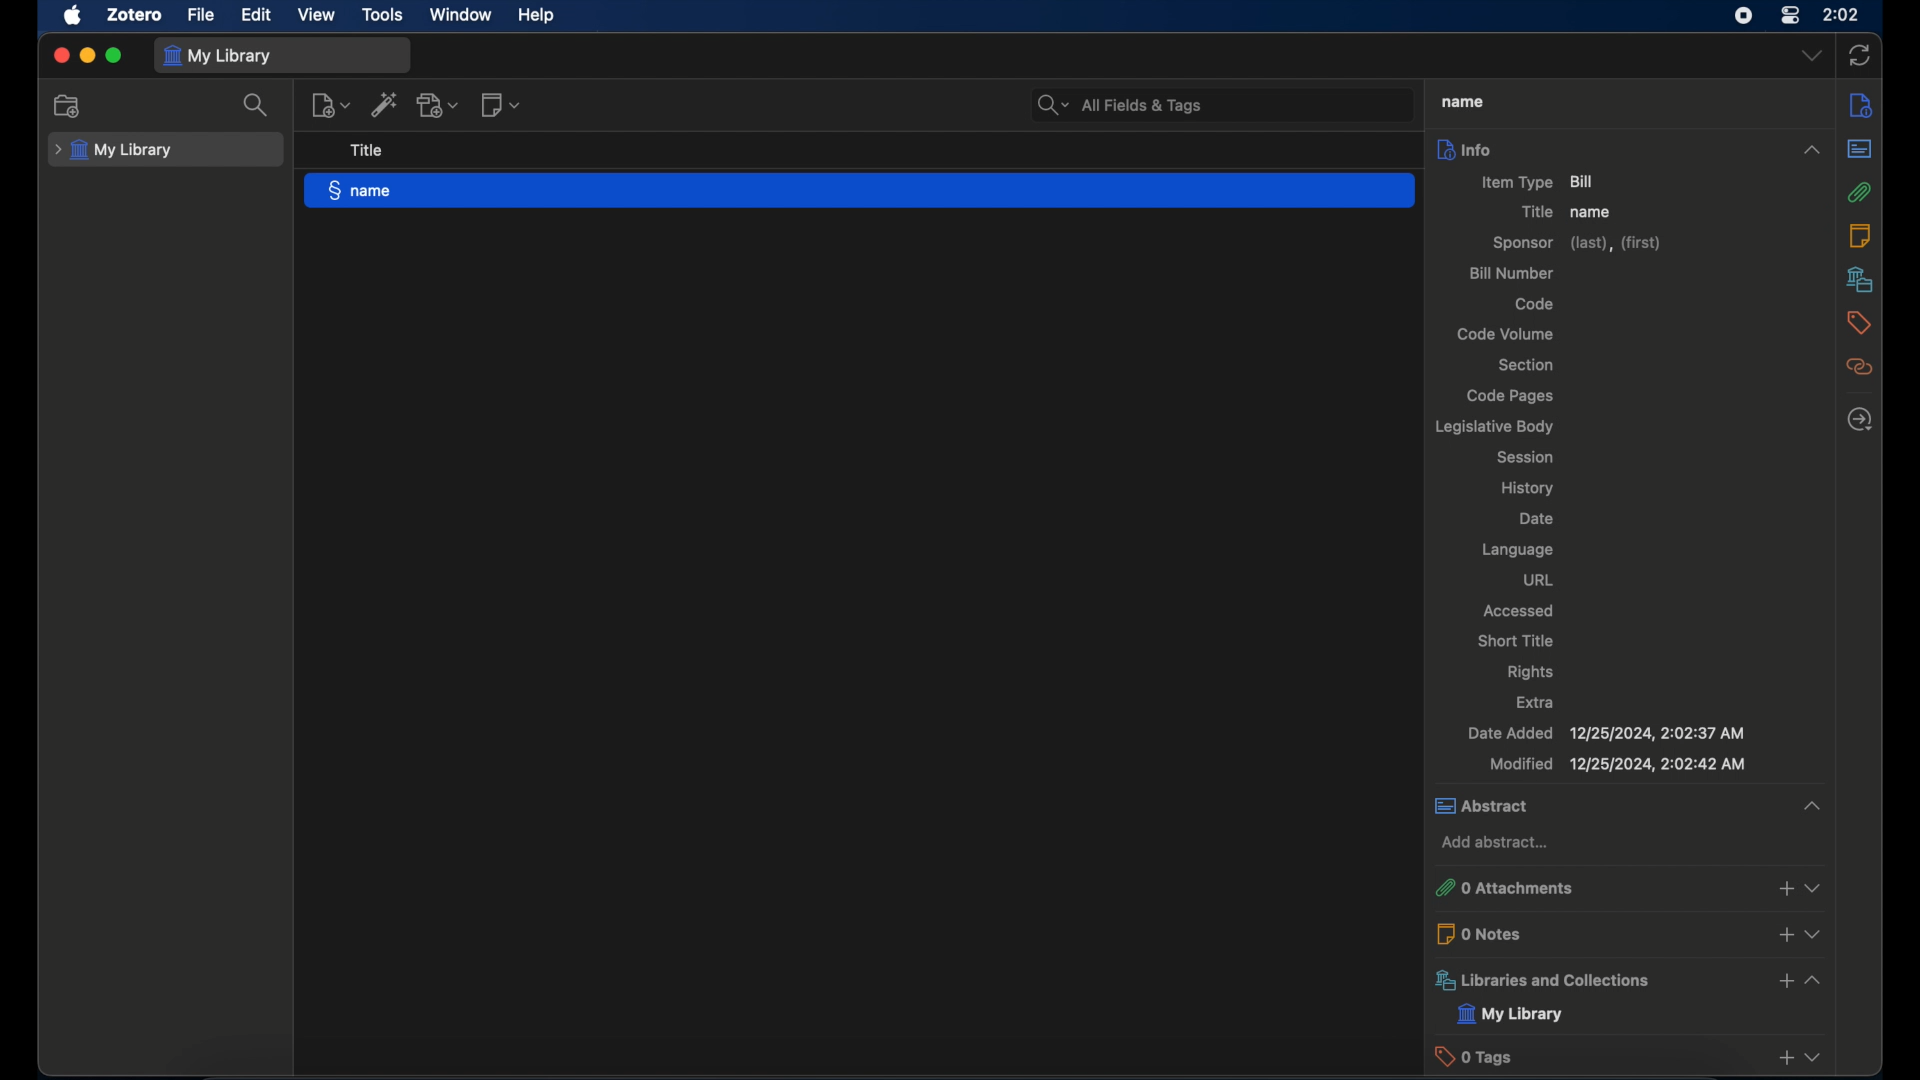 The image size is (1920, 1080). I want to click on libraries, so click(1860, 279).